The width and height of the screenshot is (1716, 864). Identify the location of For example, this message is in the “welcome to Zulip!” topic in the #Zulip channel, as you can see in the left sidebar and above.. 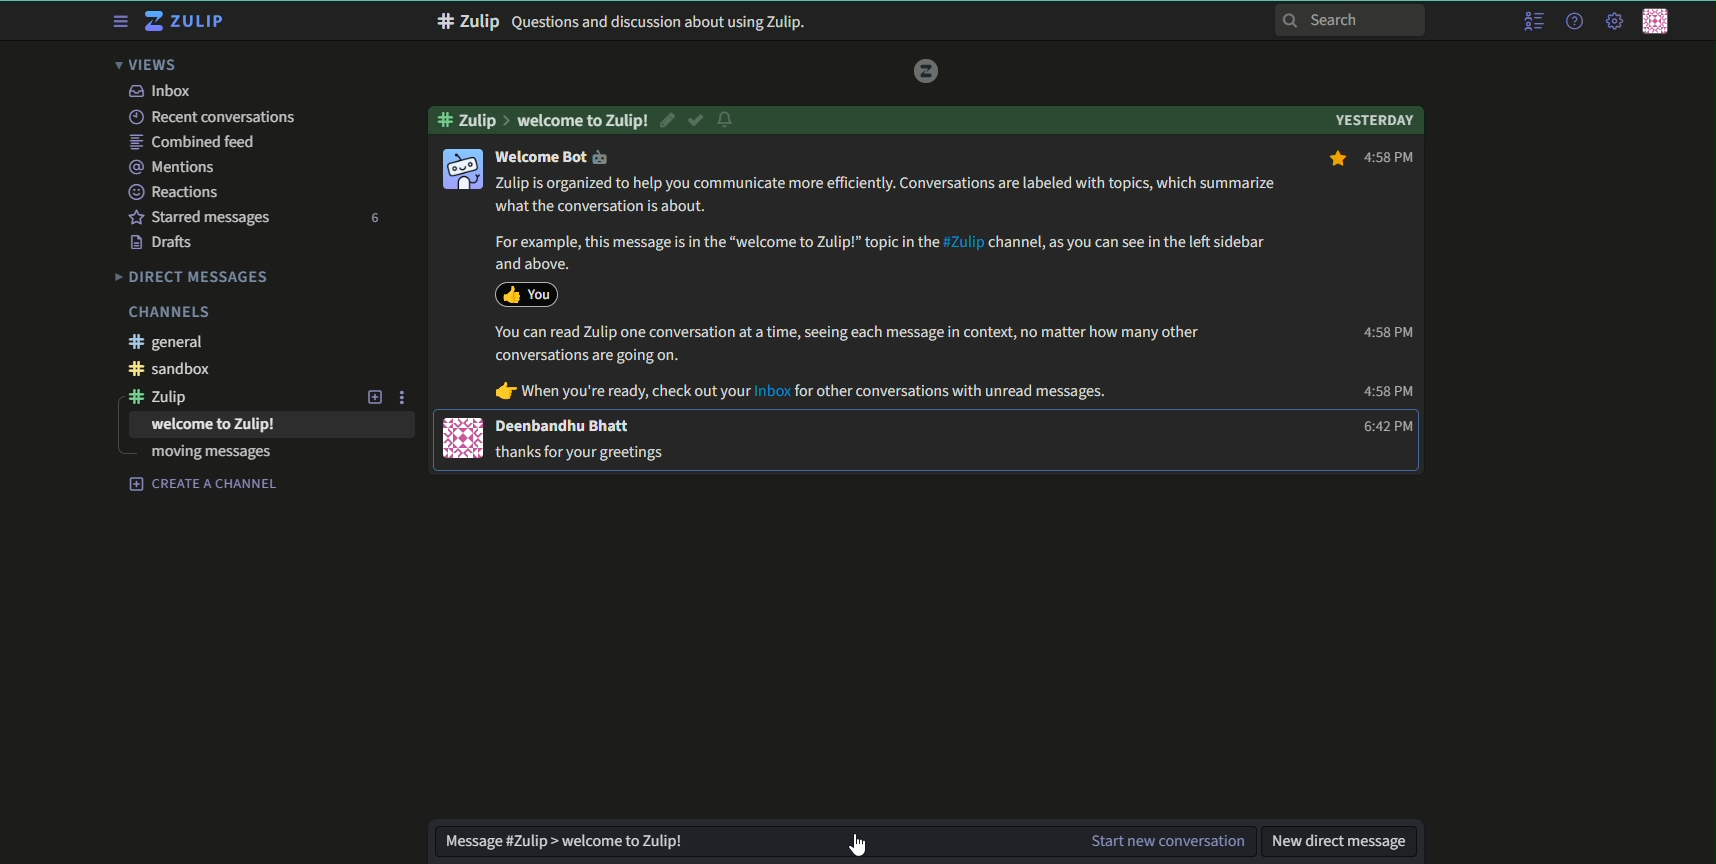
(875, 252).